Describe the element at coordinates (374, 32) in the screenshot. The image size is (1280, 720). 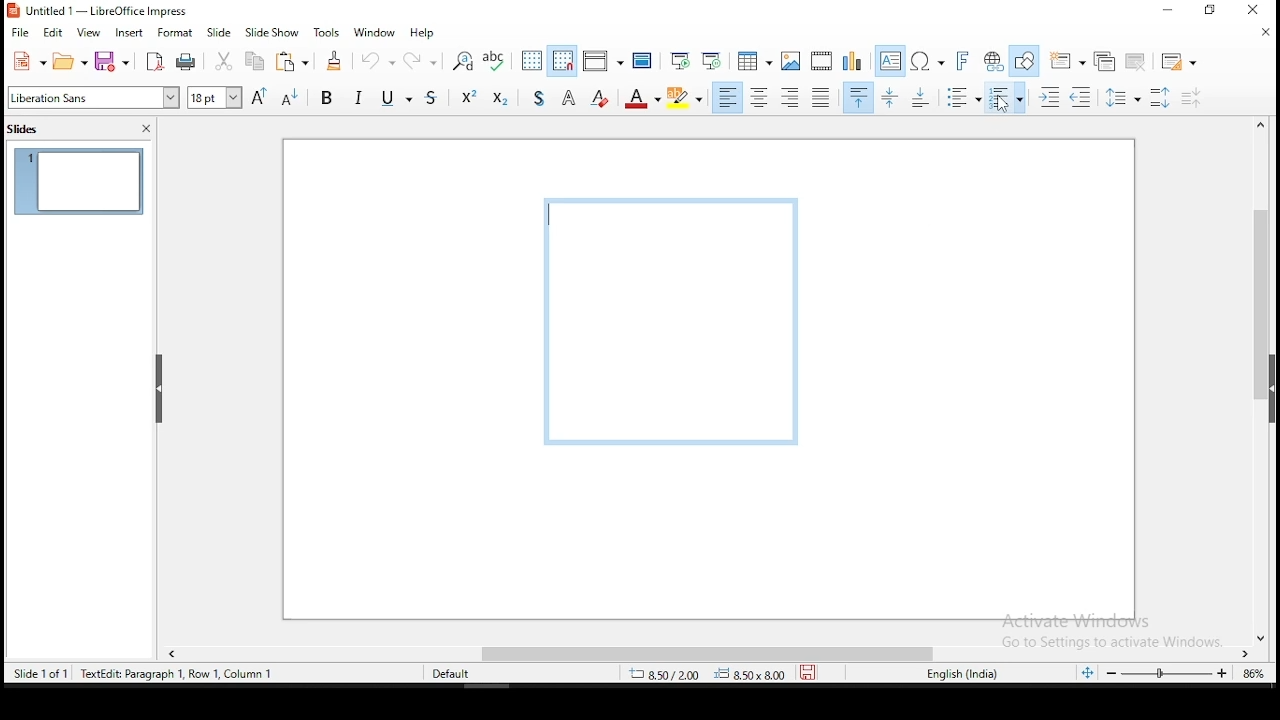
I see `window` at that location.